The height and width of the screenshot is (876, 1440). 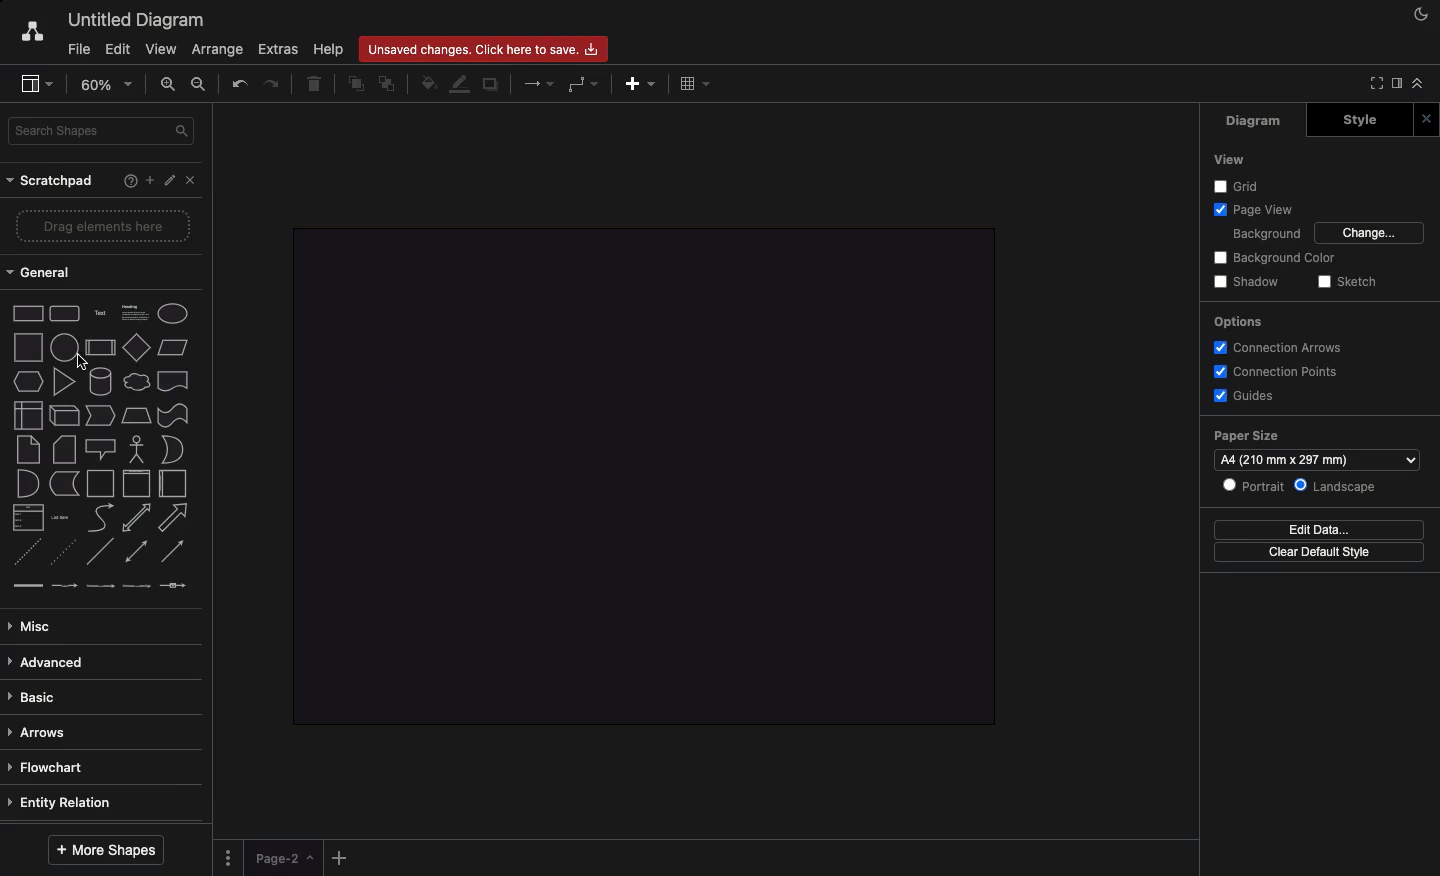 What do you see at coordinates (146, 180) in the screenshot?
I see `Add` at bounding box center [146, 180].